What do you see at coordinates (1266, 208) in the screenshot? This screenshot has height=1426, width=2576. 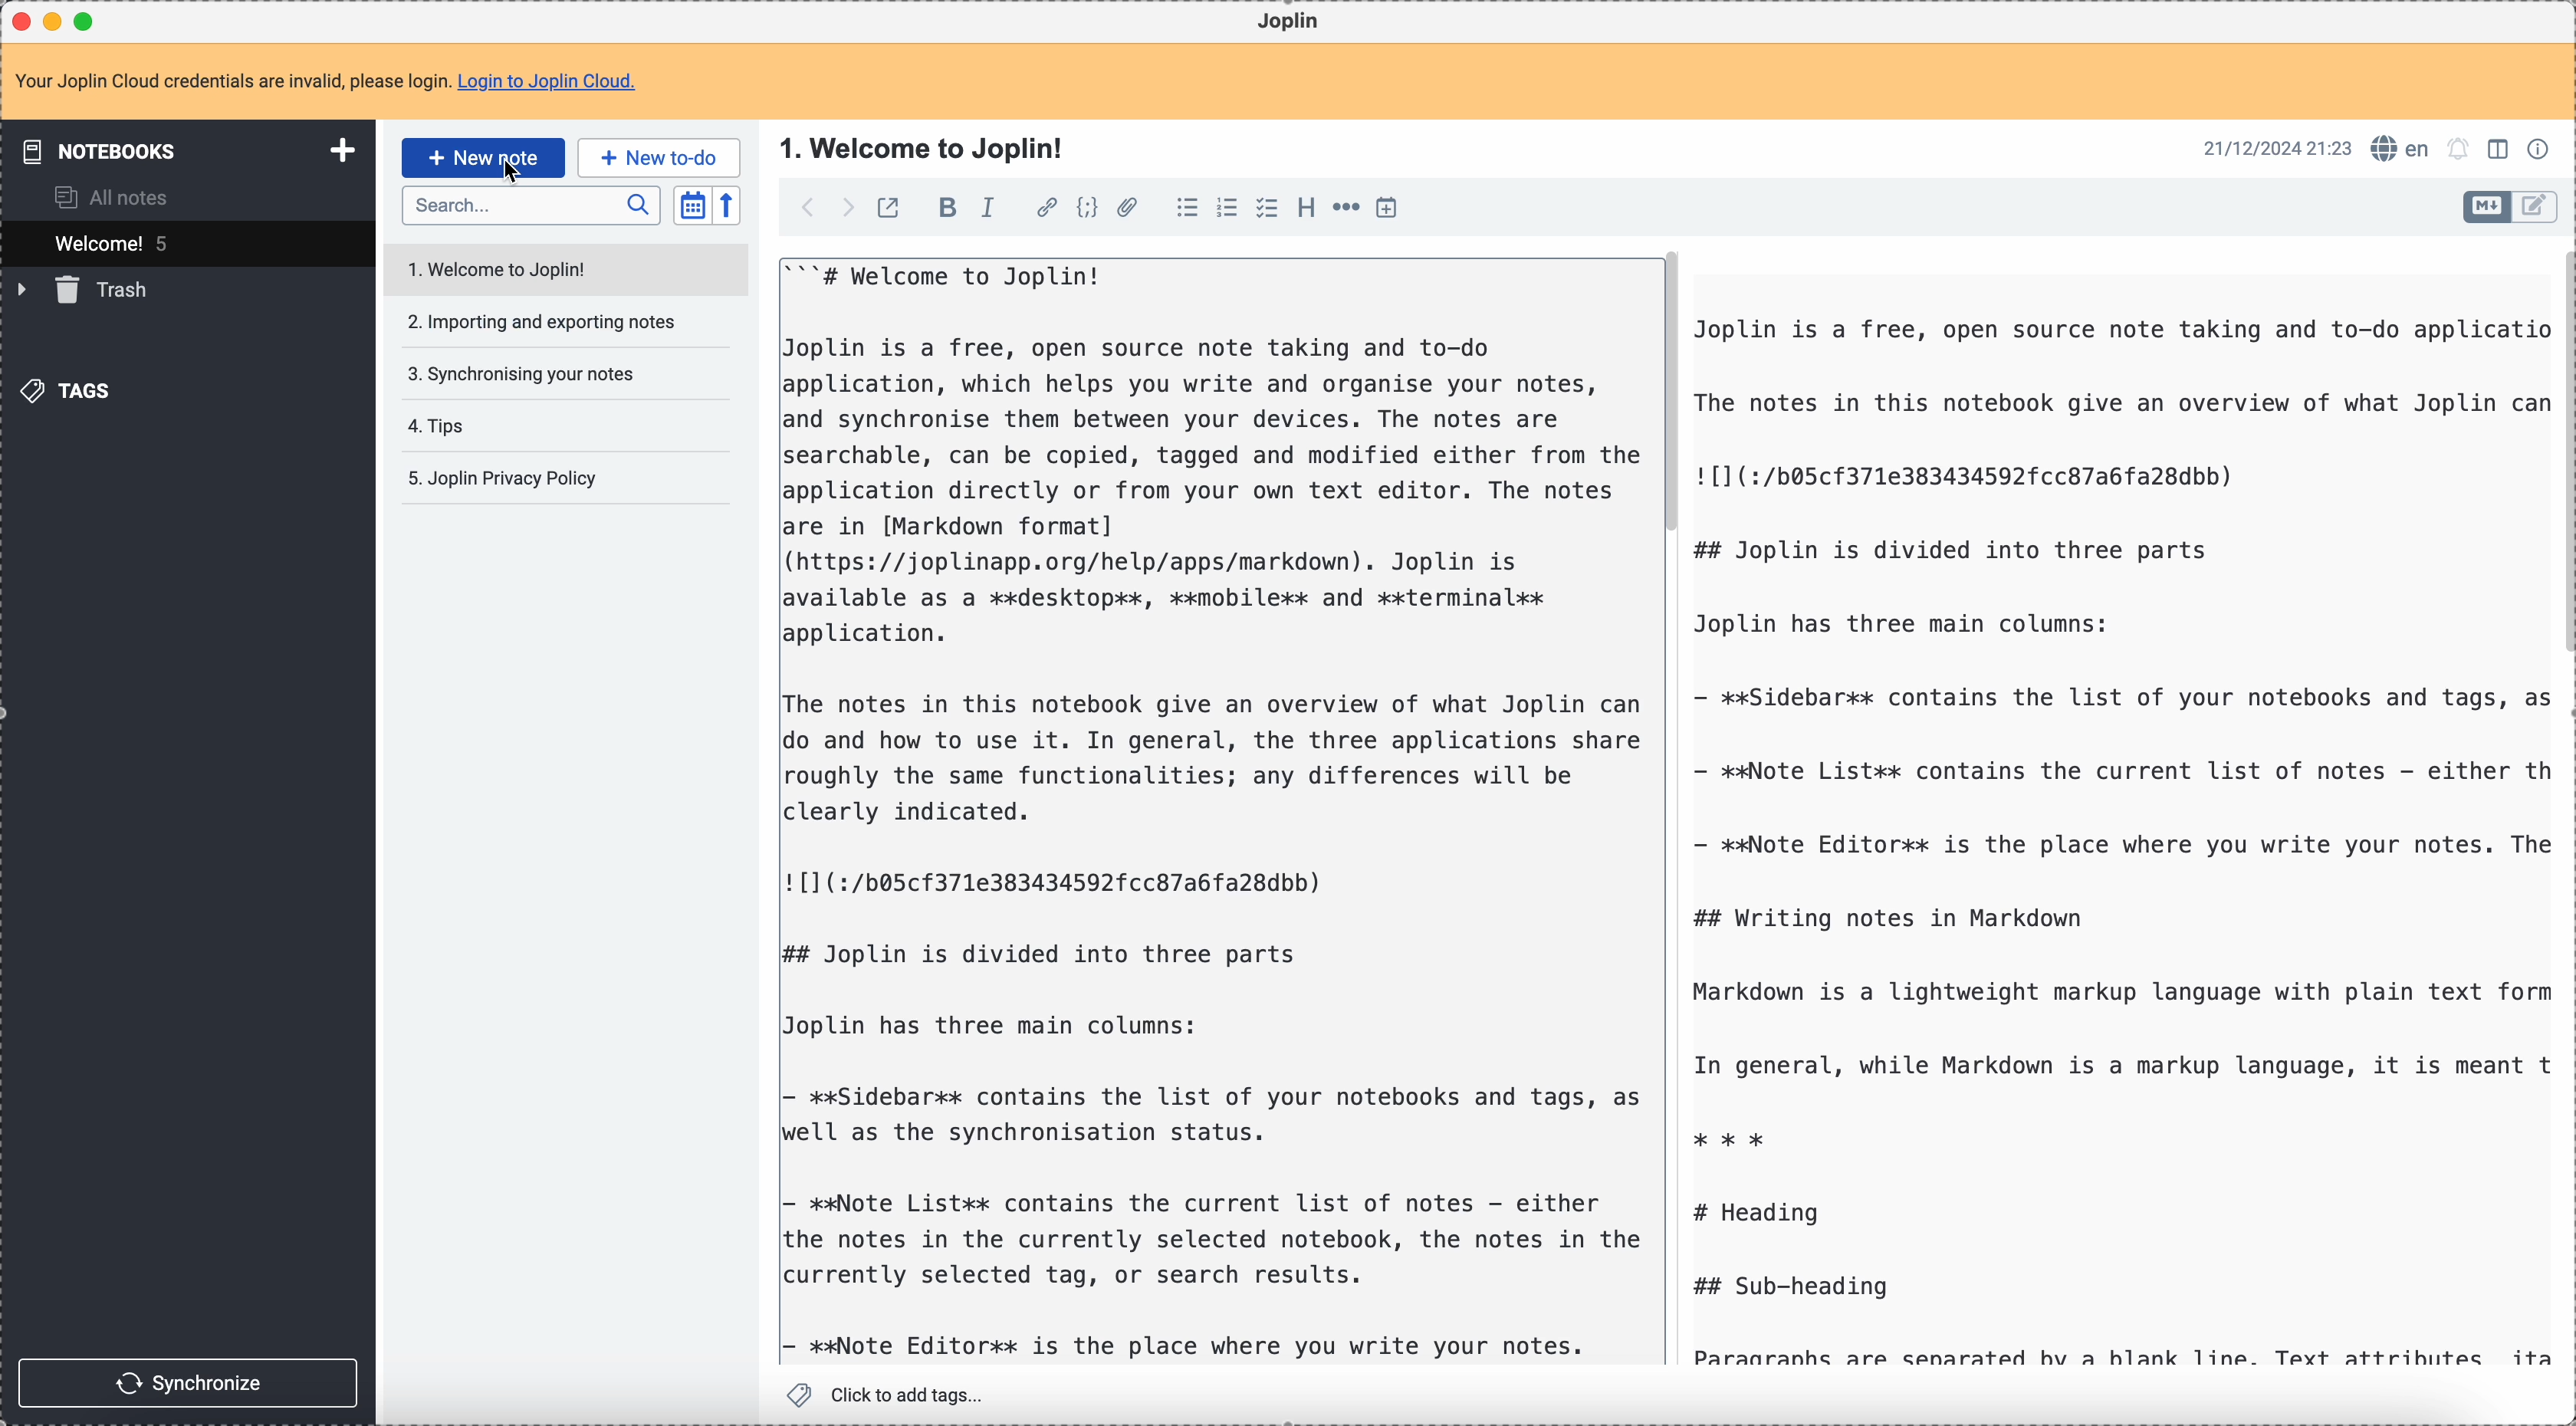 I see `check list` at bounding box center [1266, 208].